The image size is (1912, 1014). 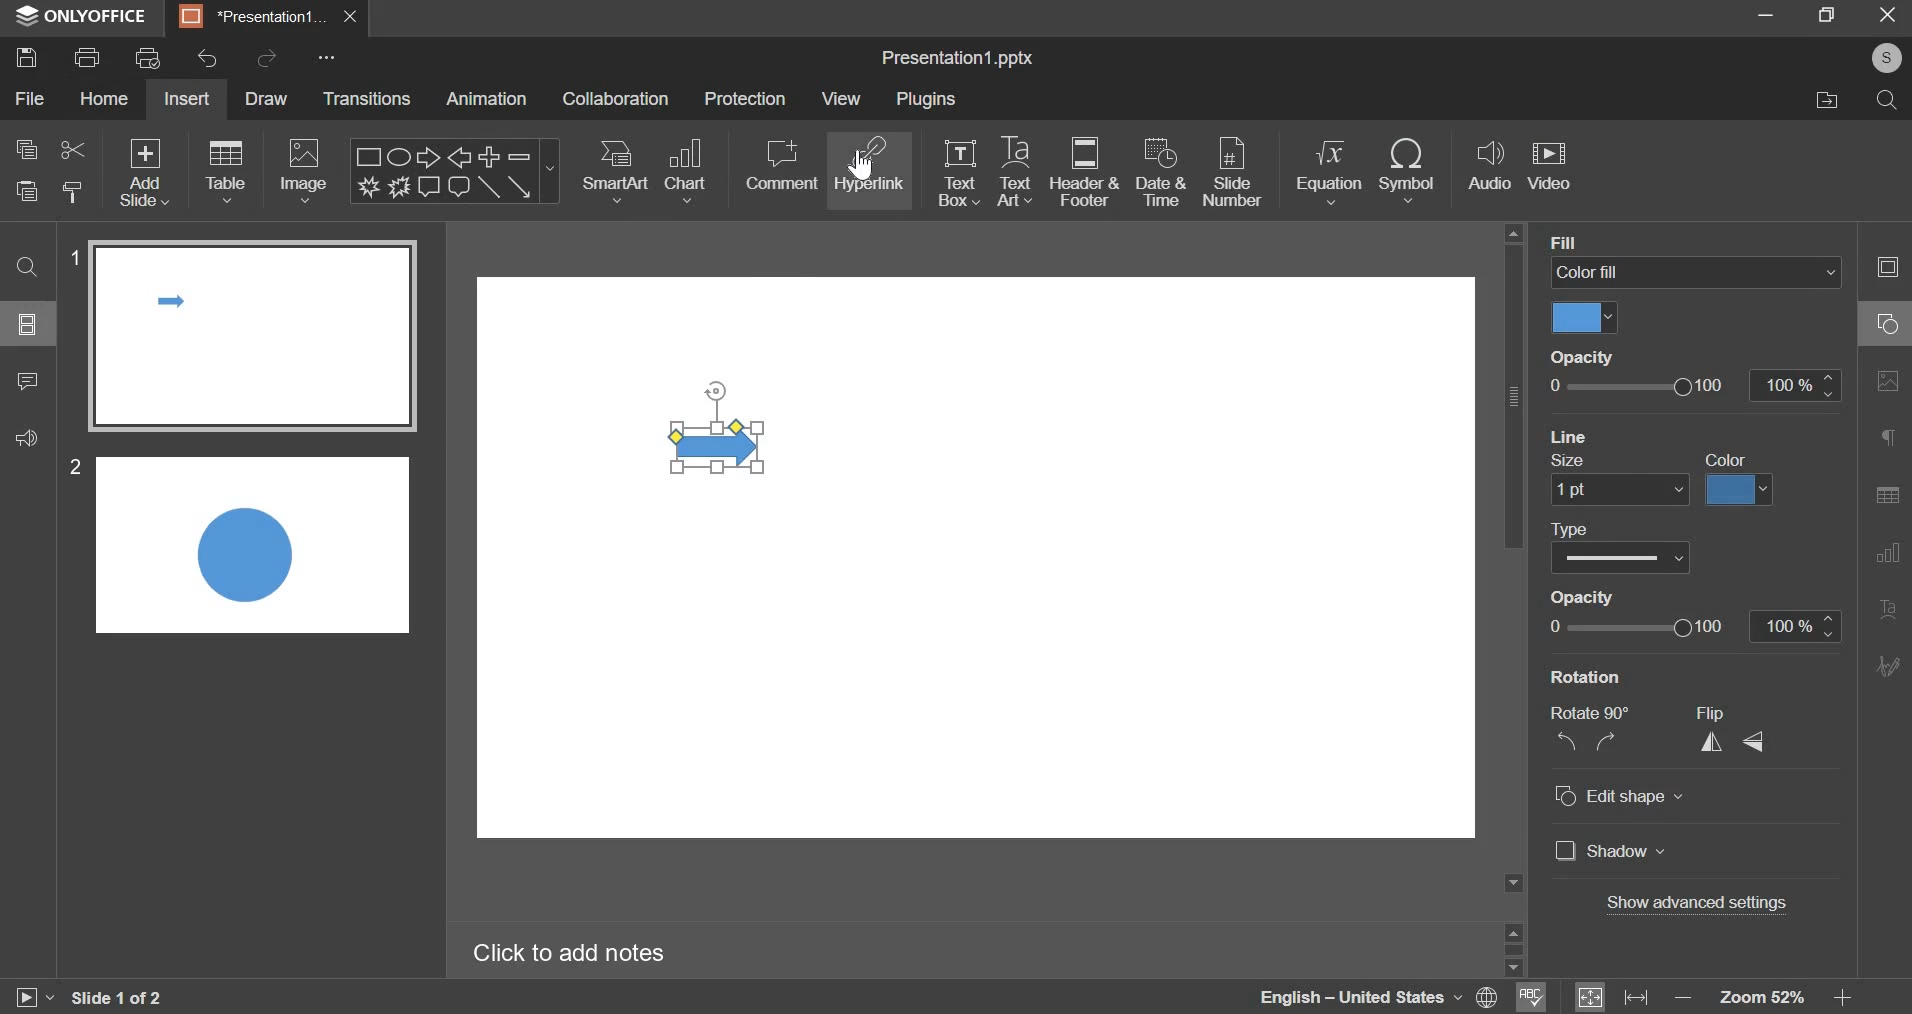 What do you see at coordinates (267, 16) in the screenshot?
I see `presentation` at bounding box center [267, 16].